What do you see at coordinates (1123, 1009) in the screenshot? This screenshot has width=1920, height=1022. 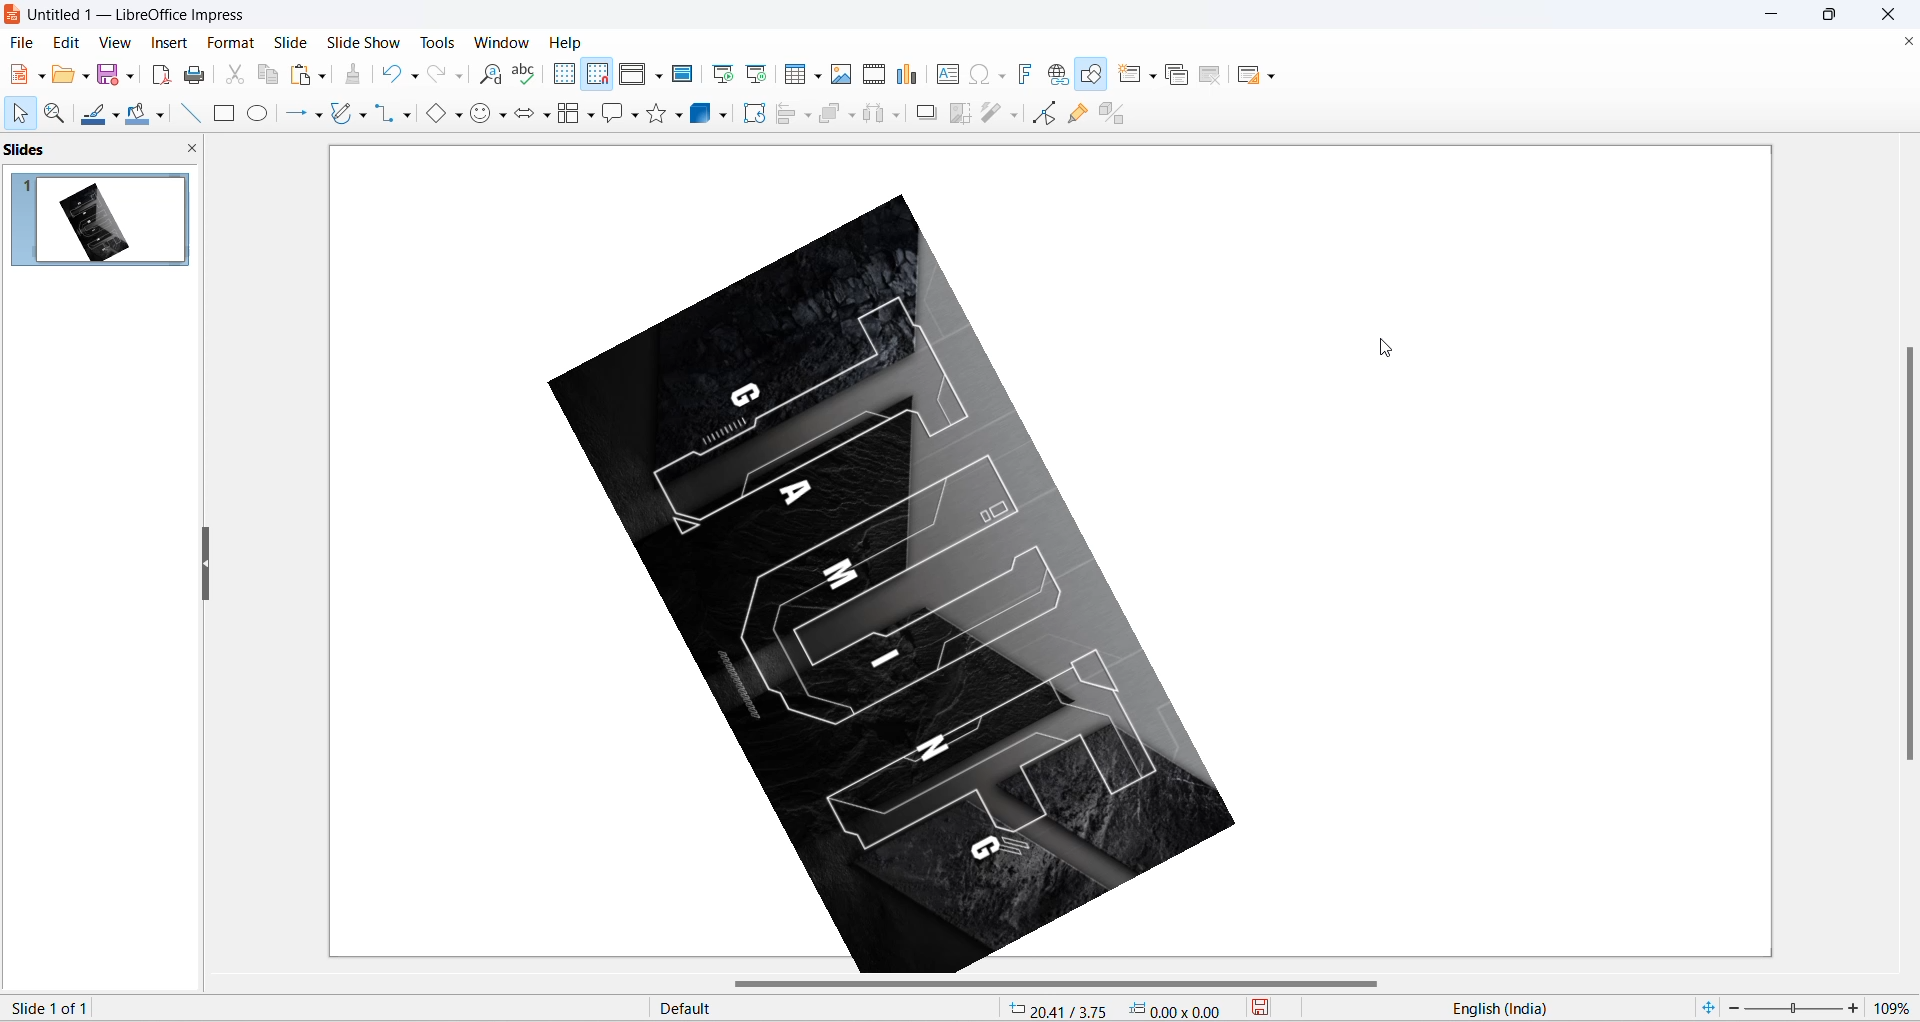 I see `cursor and selection coordinates` at bounding box center [1123, 1009].